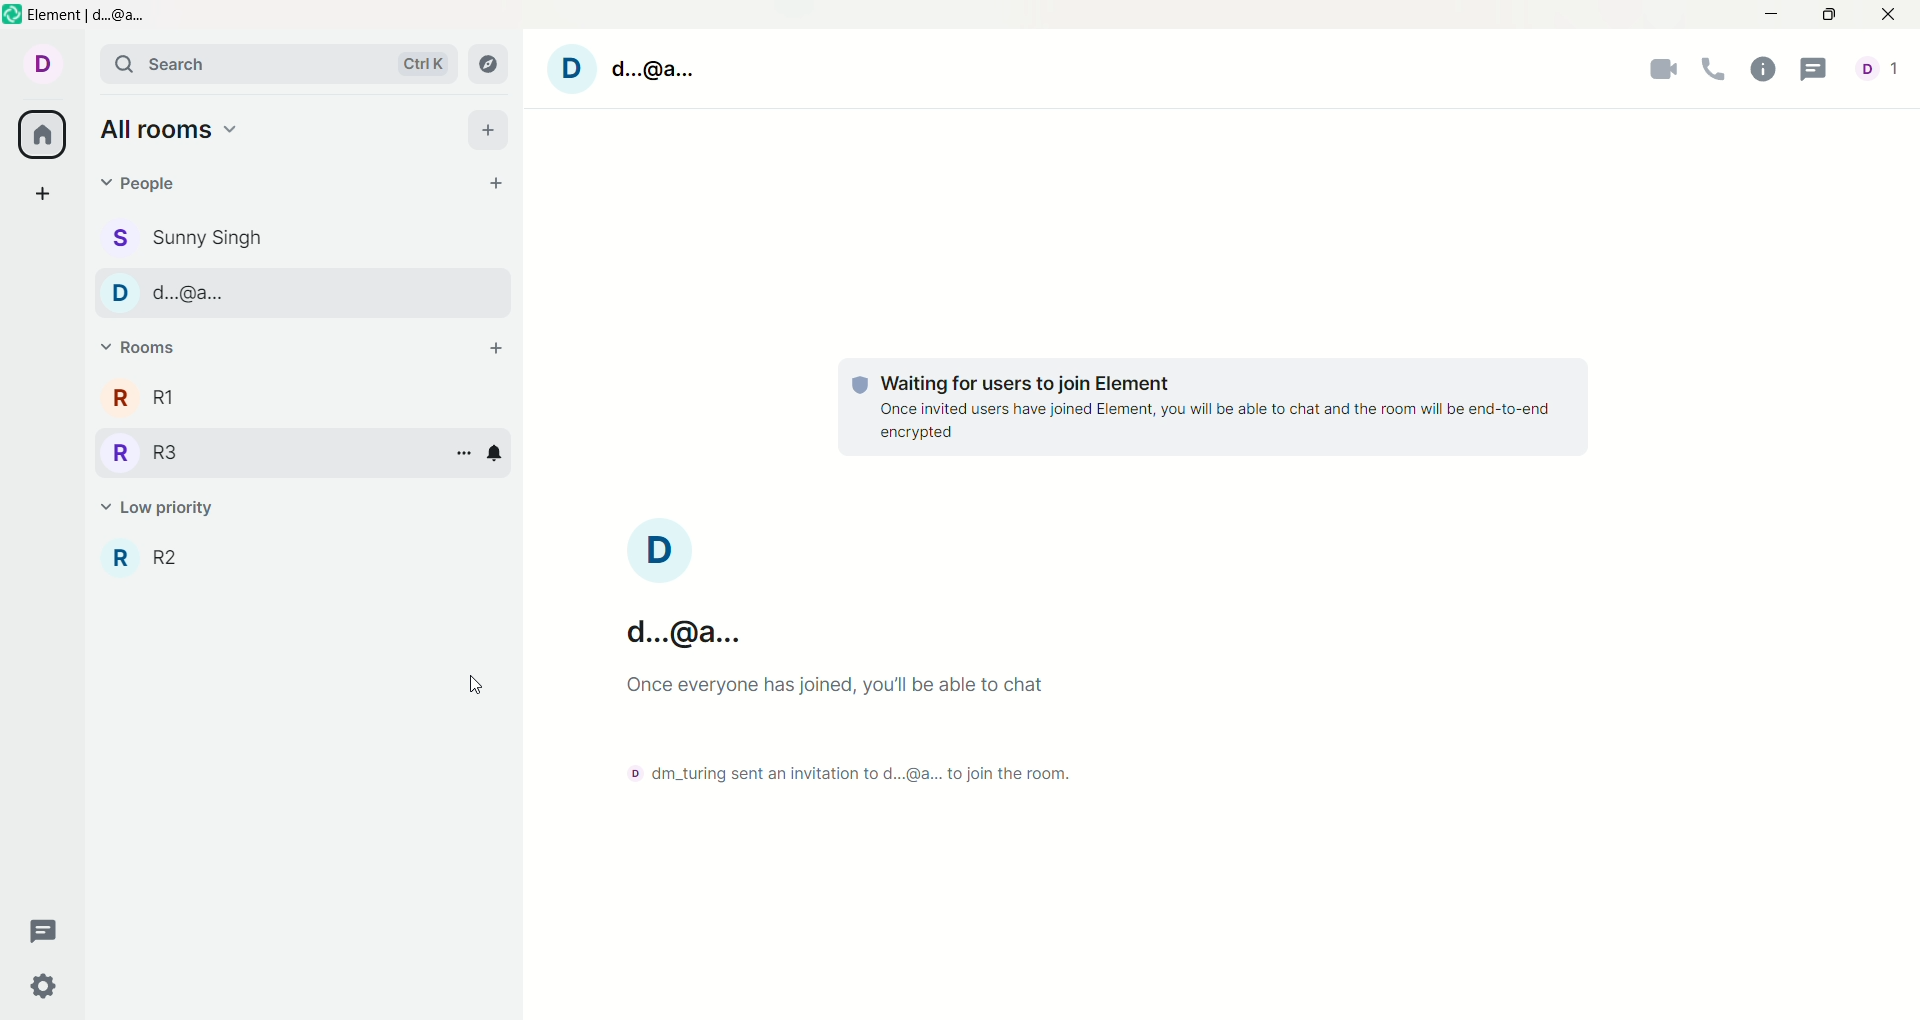  Describe the element at coordinates (1669, 71) in the screenshot. I see `video call` at that location.